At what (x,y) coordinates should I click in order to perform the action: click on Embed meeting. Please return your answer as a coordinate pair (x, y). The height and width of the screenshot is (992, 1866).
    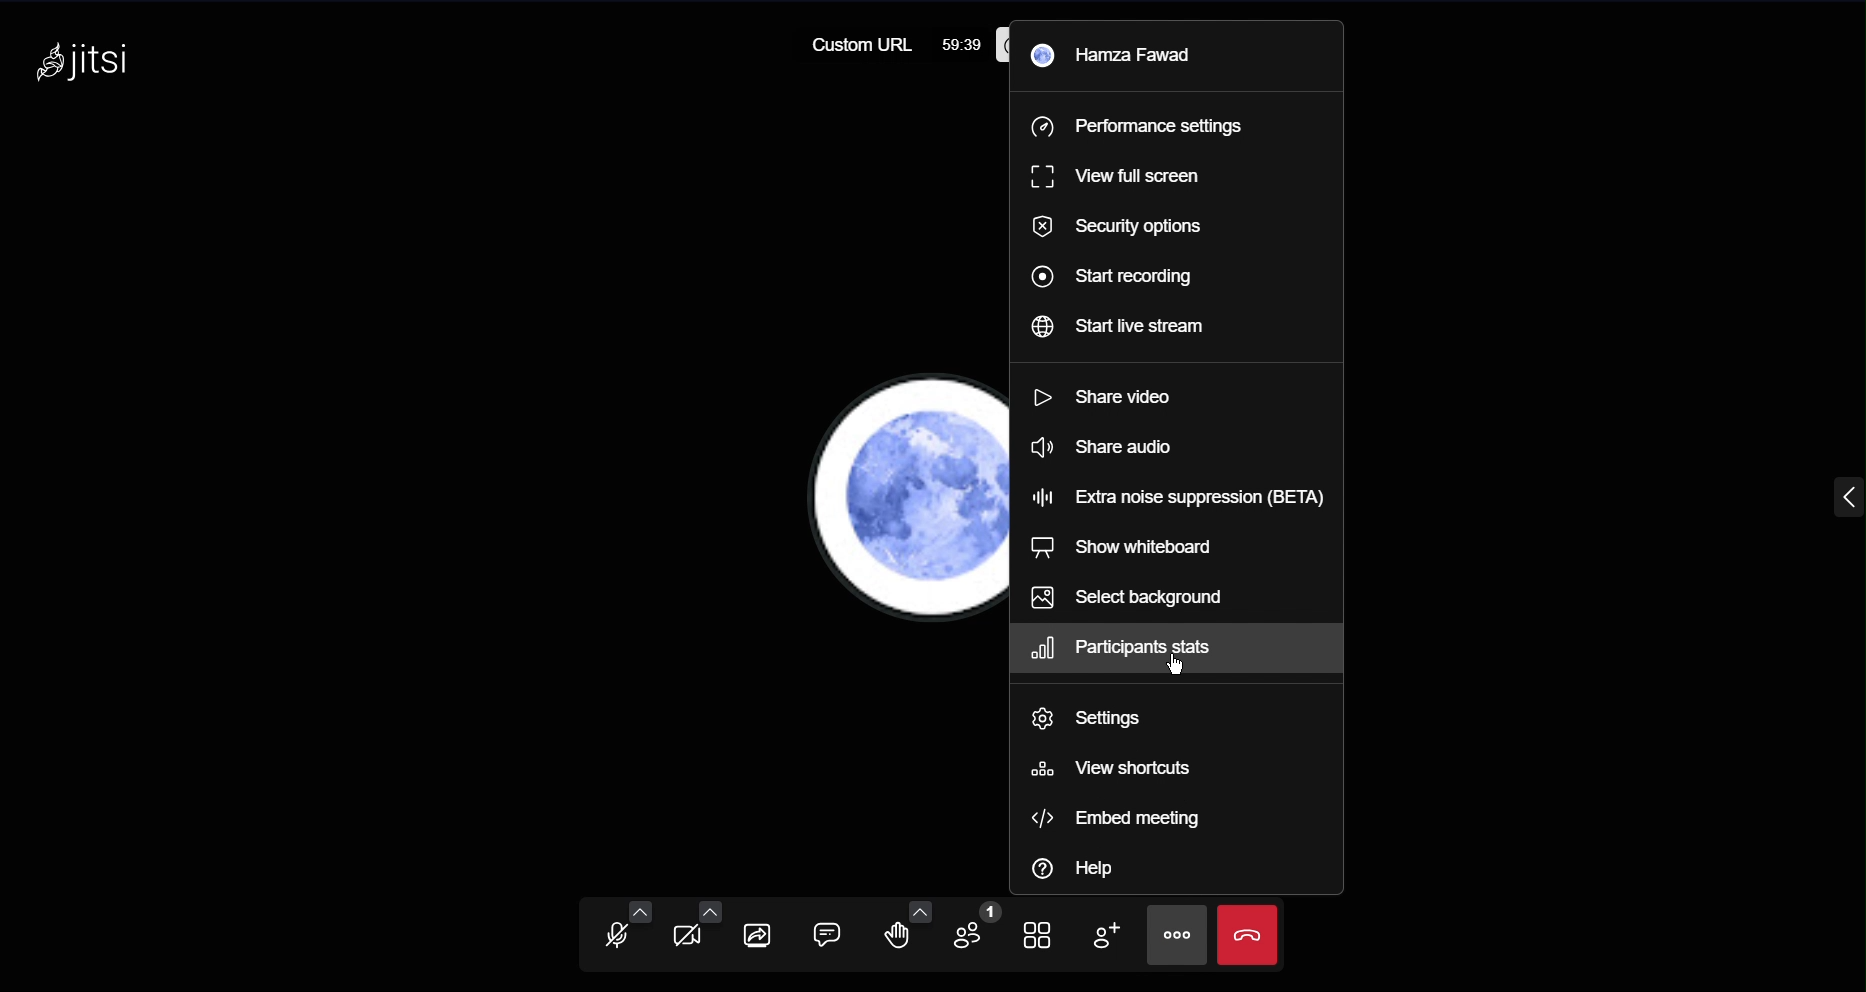
    Looking at the image, I should click on (1120, 820).